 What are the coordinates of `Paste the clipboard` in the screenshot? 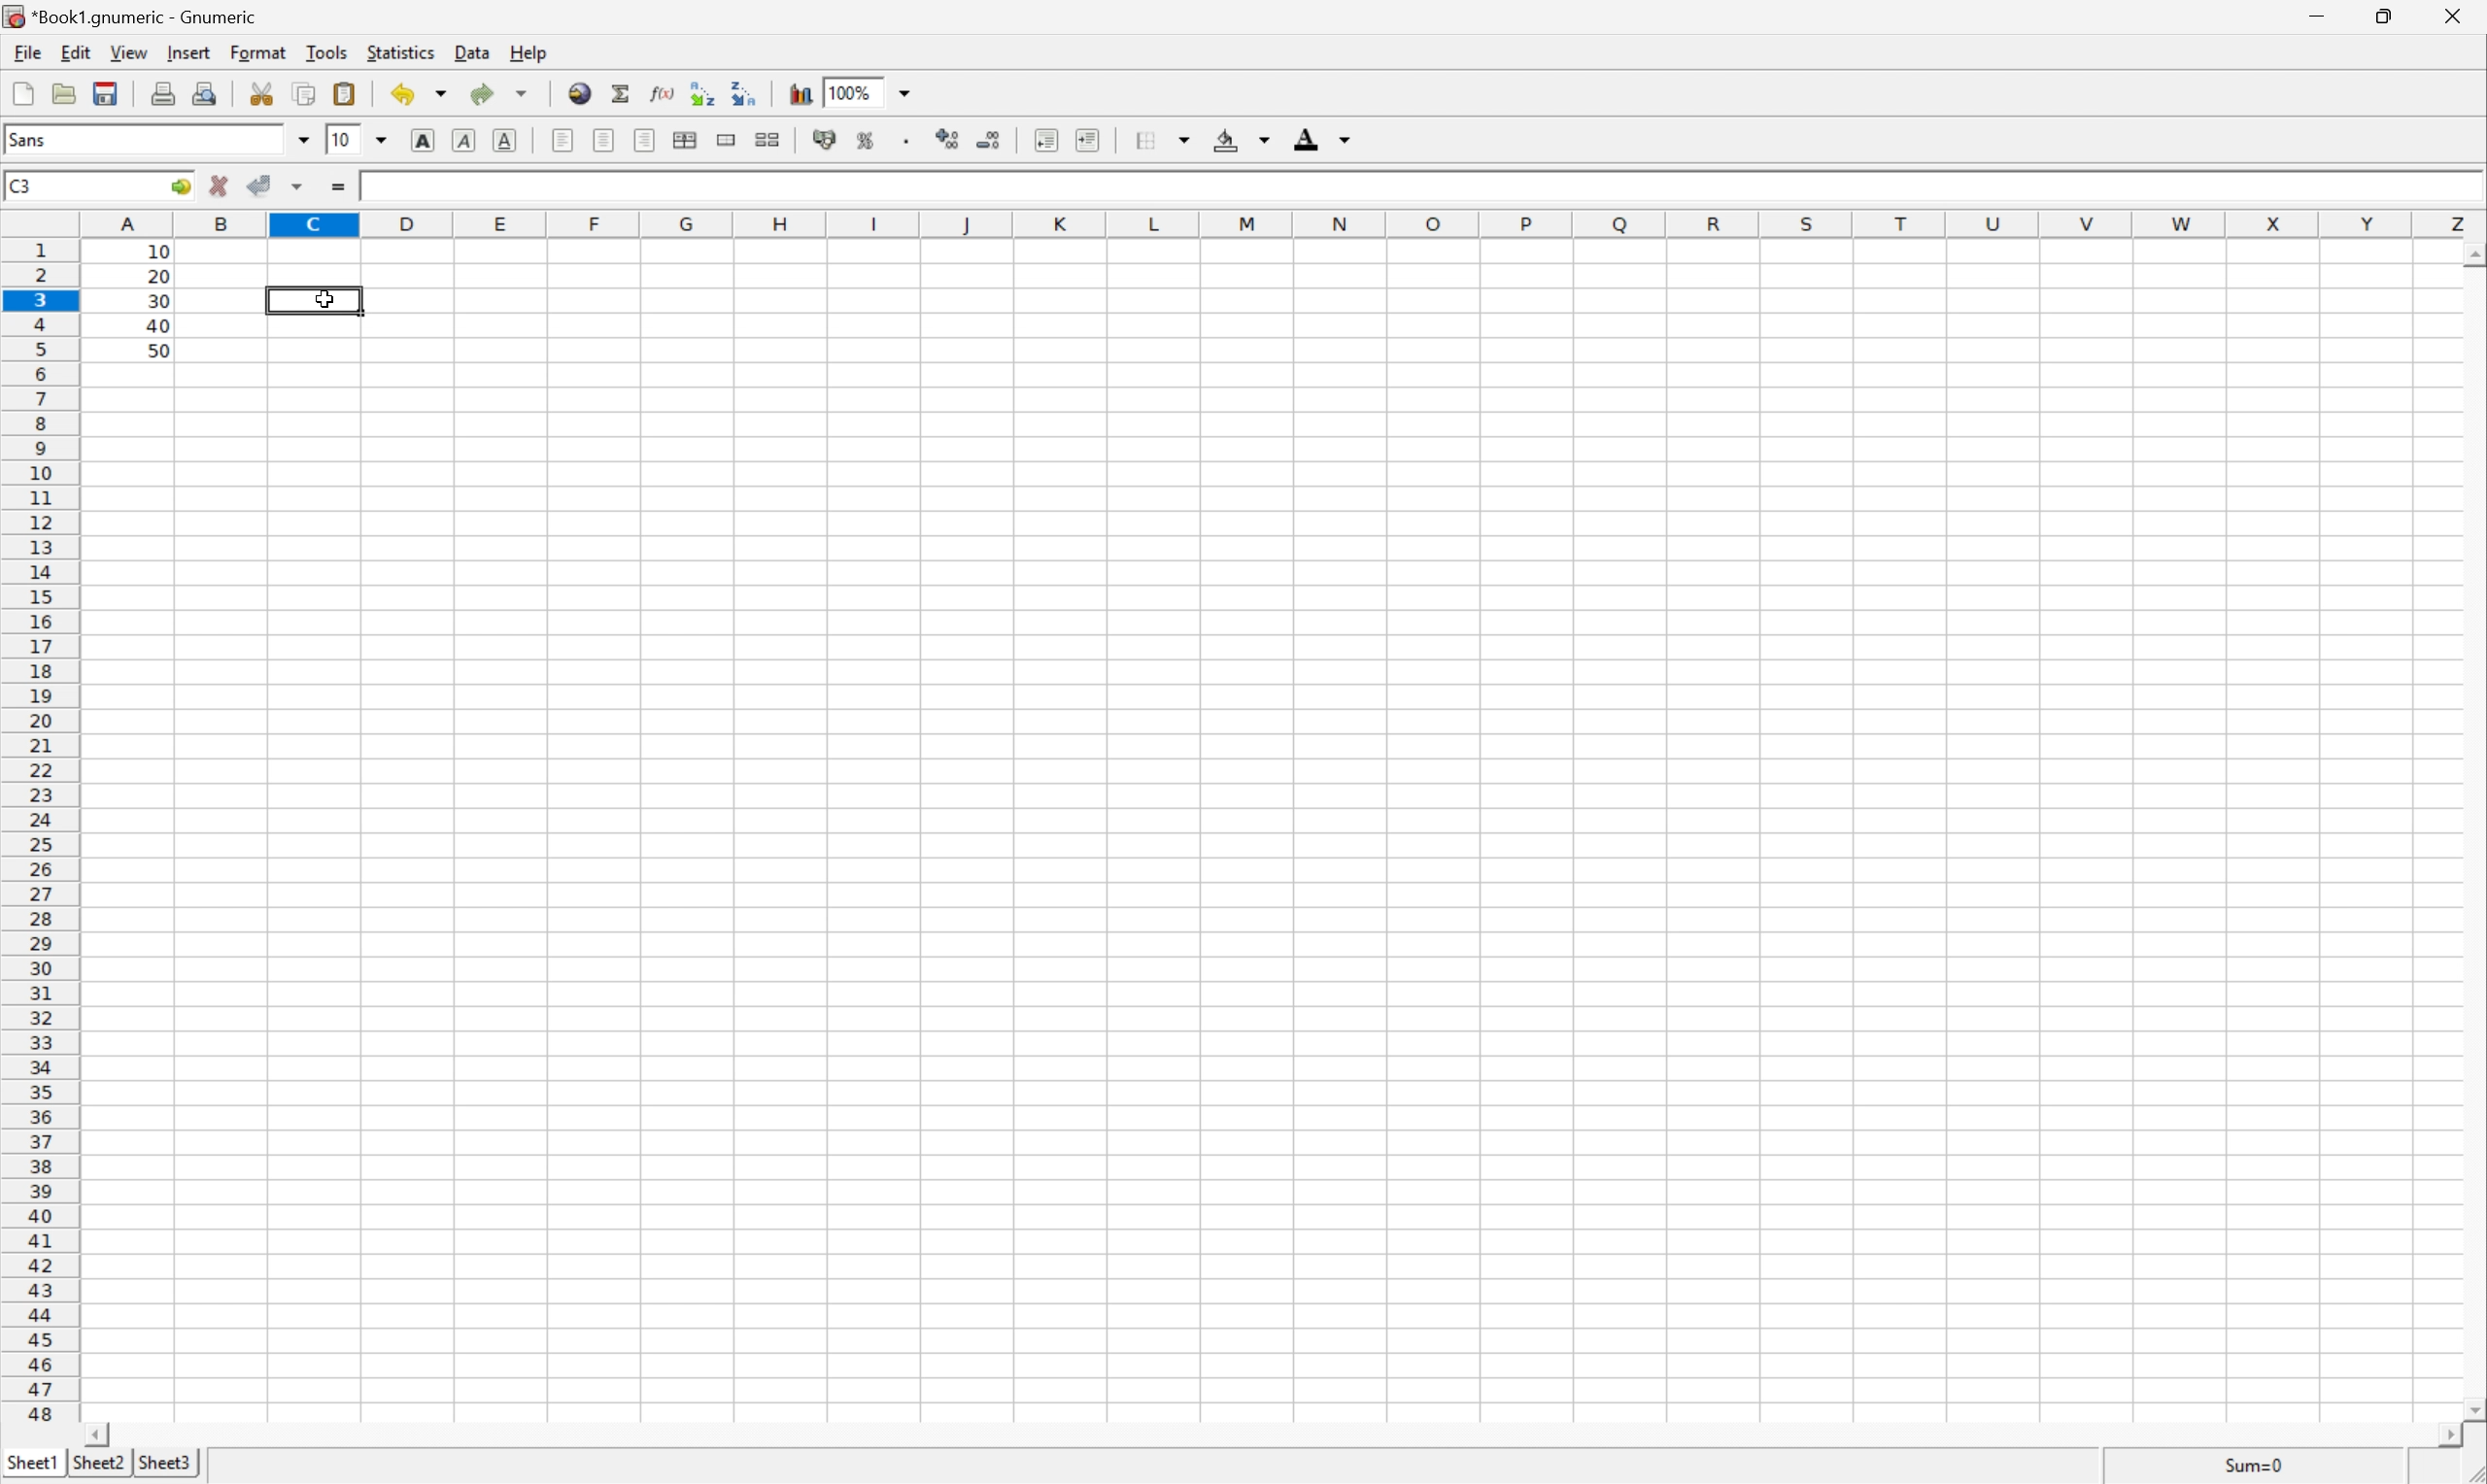 It's located at (344, 94).